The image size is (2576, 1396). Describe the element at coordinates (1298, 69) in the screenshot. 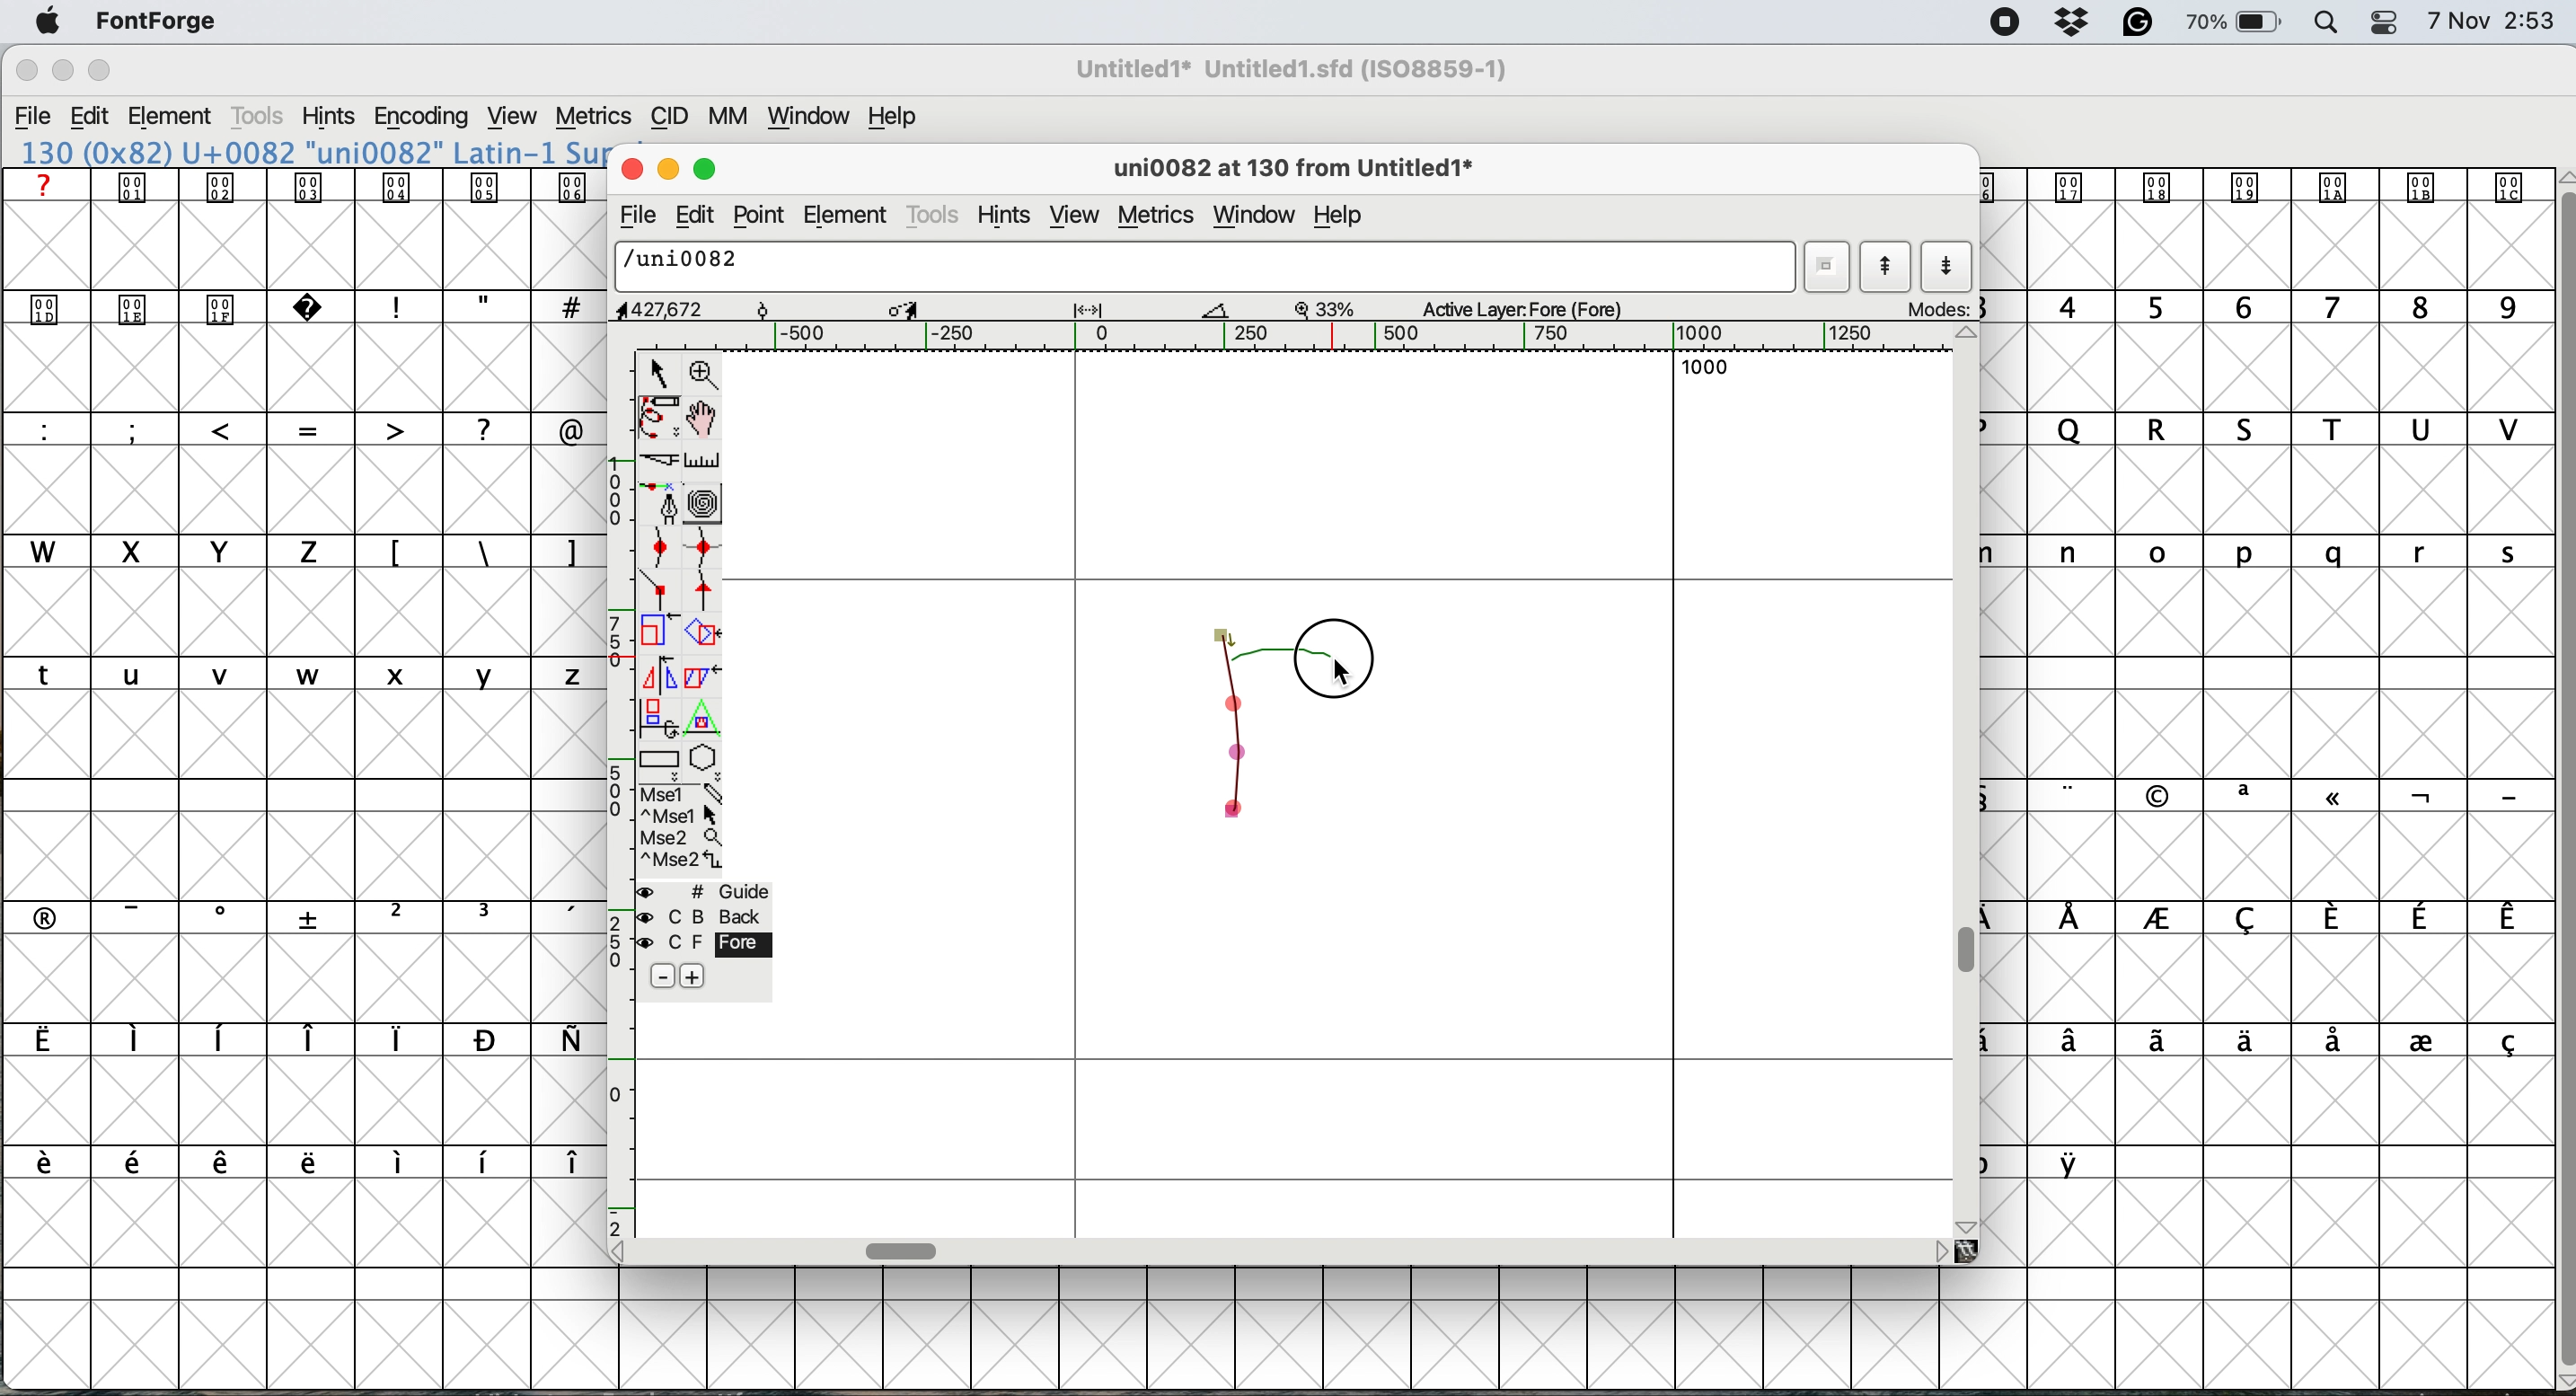

I see `Untitled1 Untitled1.sfd (ISO8859-1)` at that location.